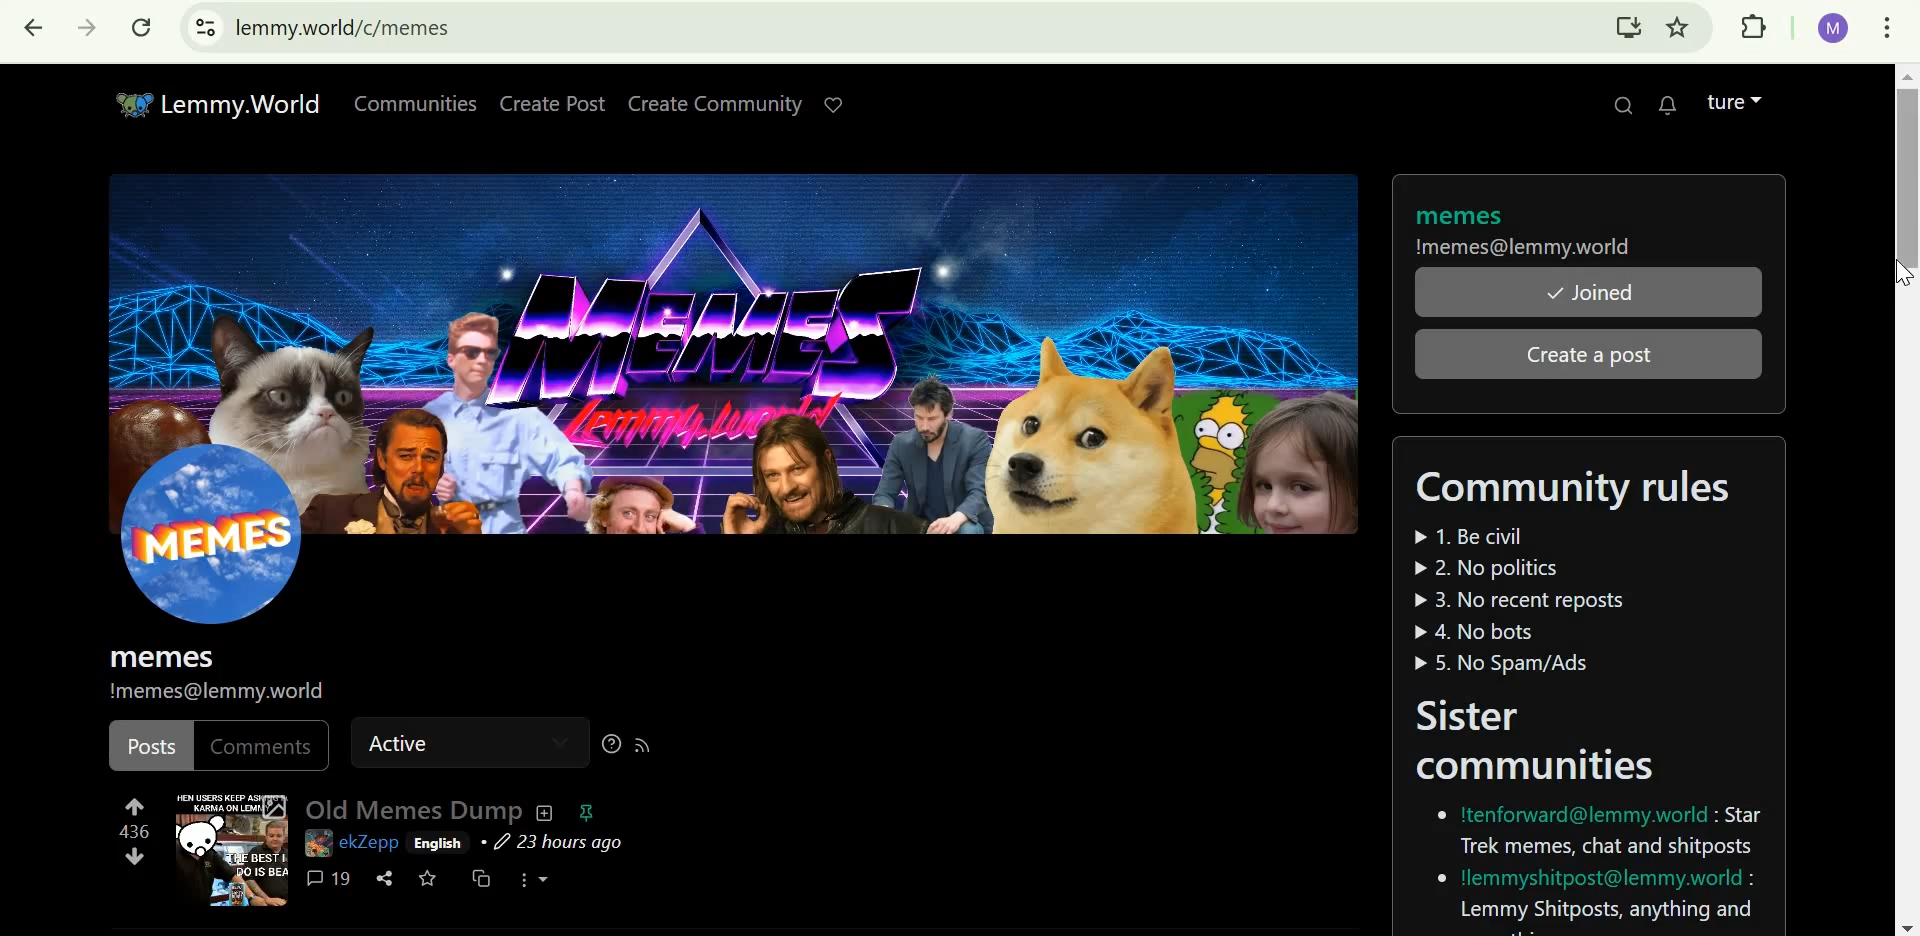 This screenshot has height=936, width=1920. I want to click on create post, so click(553, 102).